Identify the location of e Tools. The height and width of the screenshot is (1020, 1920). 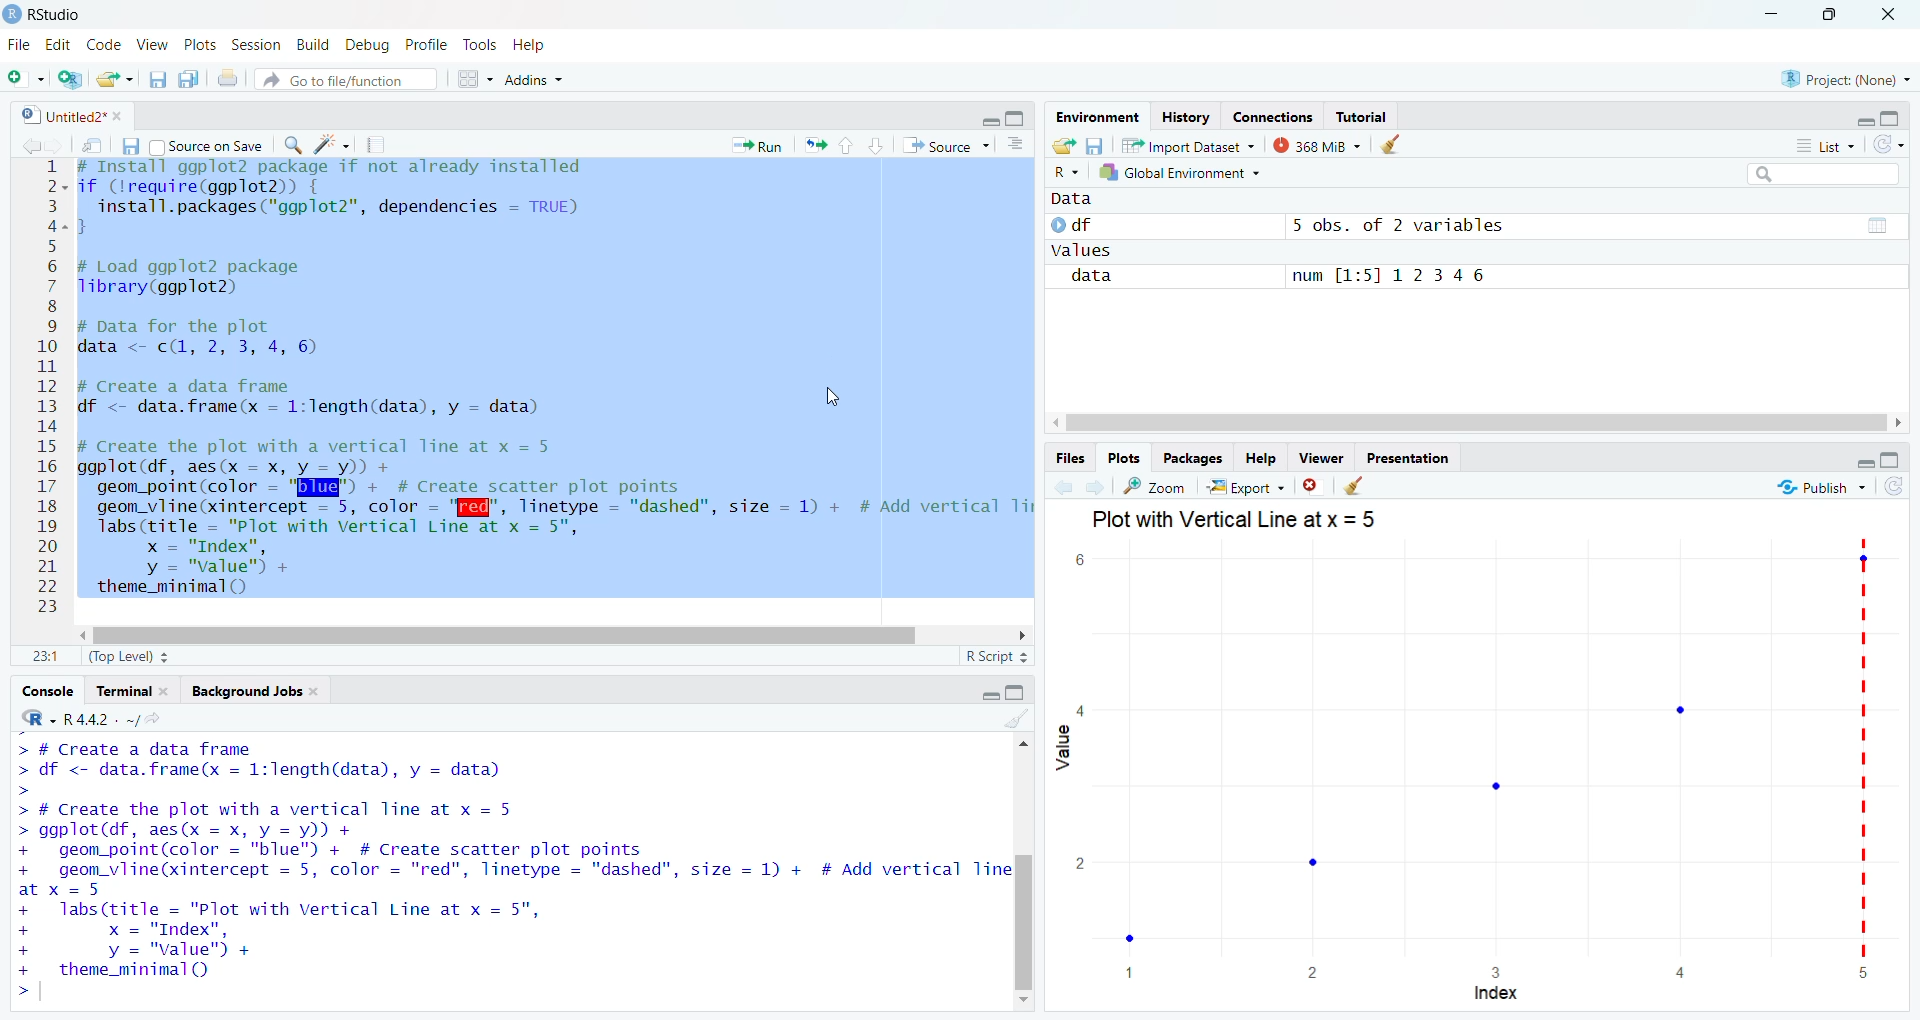
(478, 44).